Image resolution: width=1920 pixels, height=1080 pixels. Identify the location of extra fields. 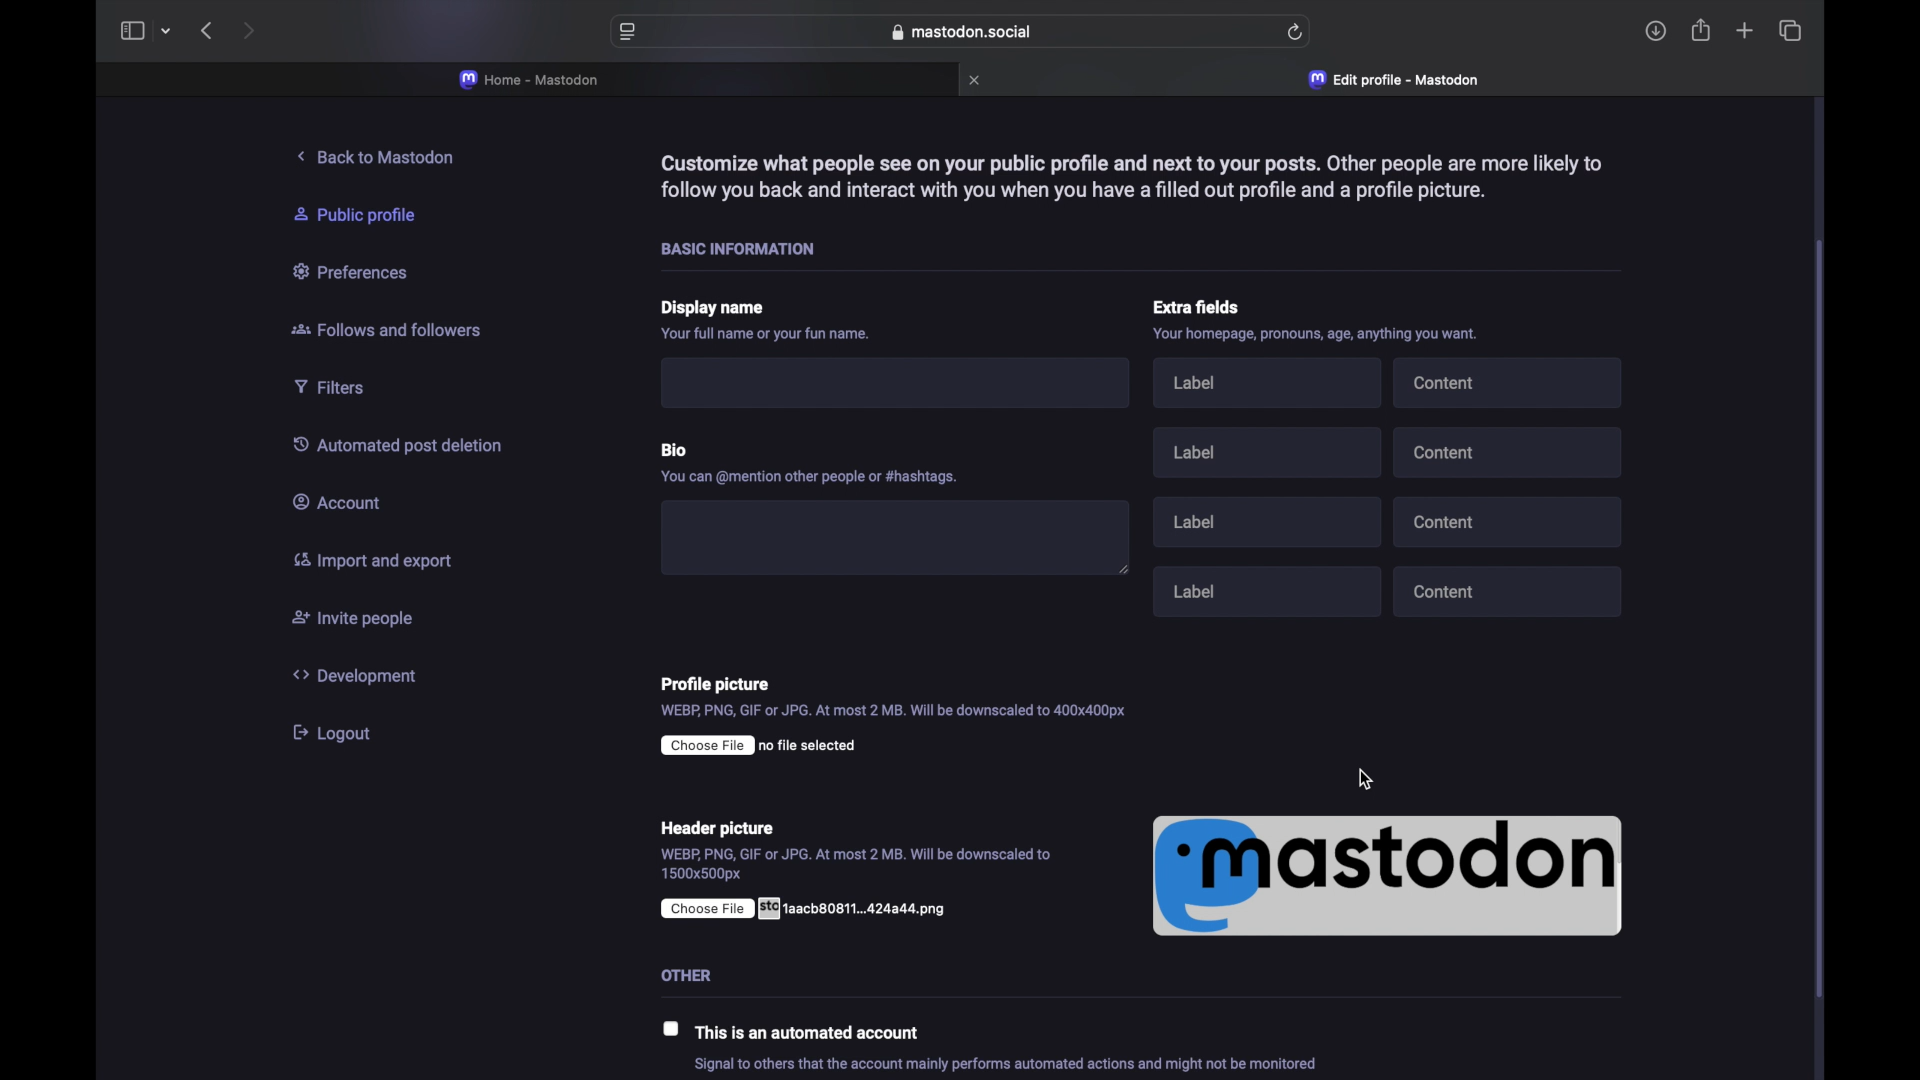
(1199, 307).